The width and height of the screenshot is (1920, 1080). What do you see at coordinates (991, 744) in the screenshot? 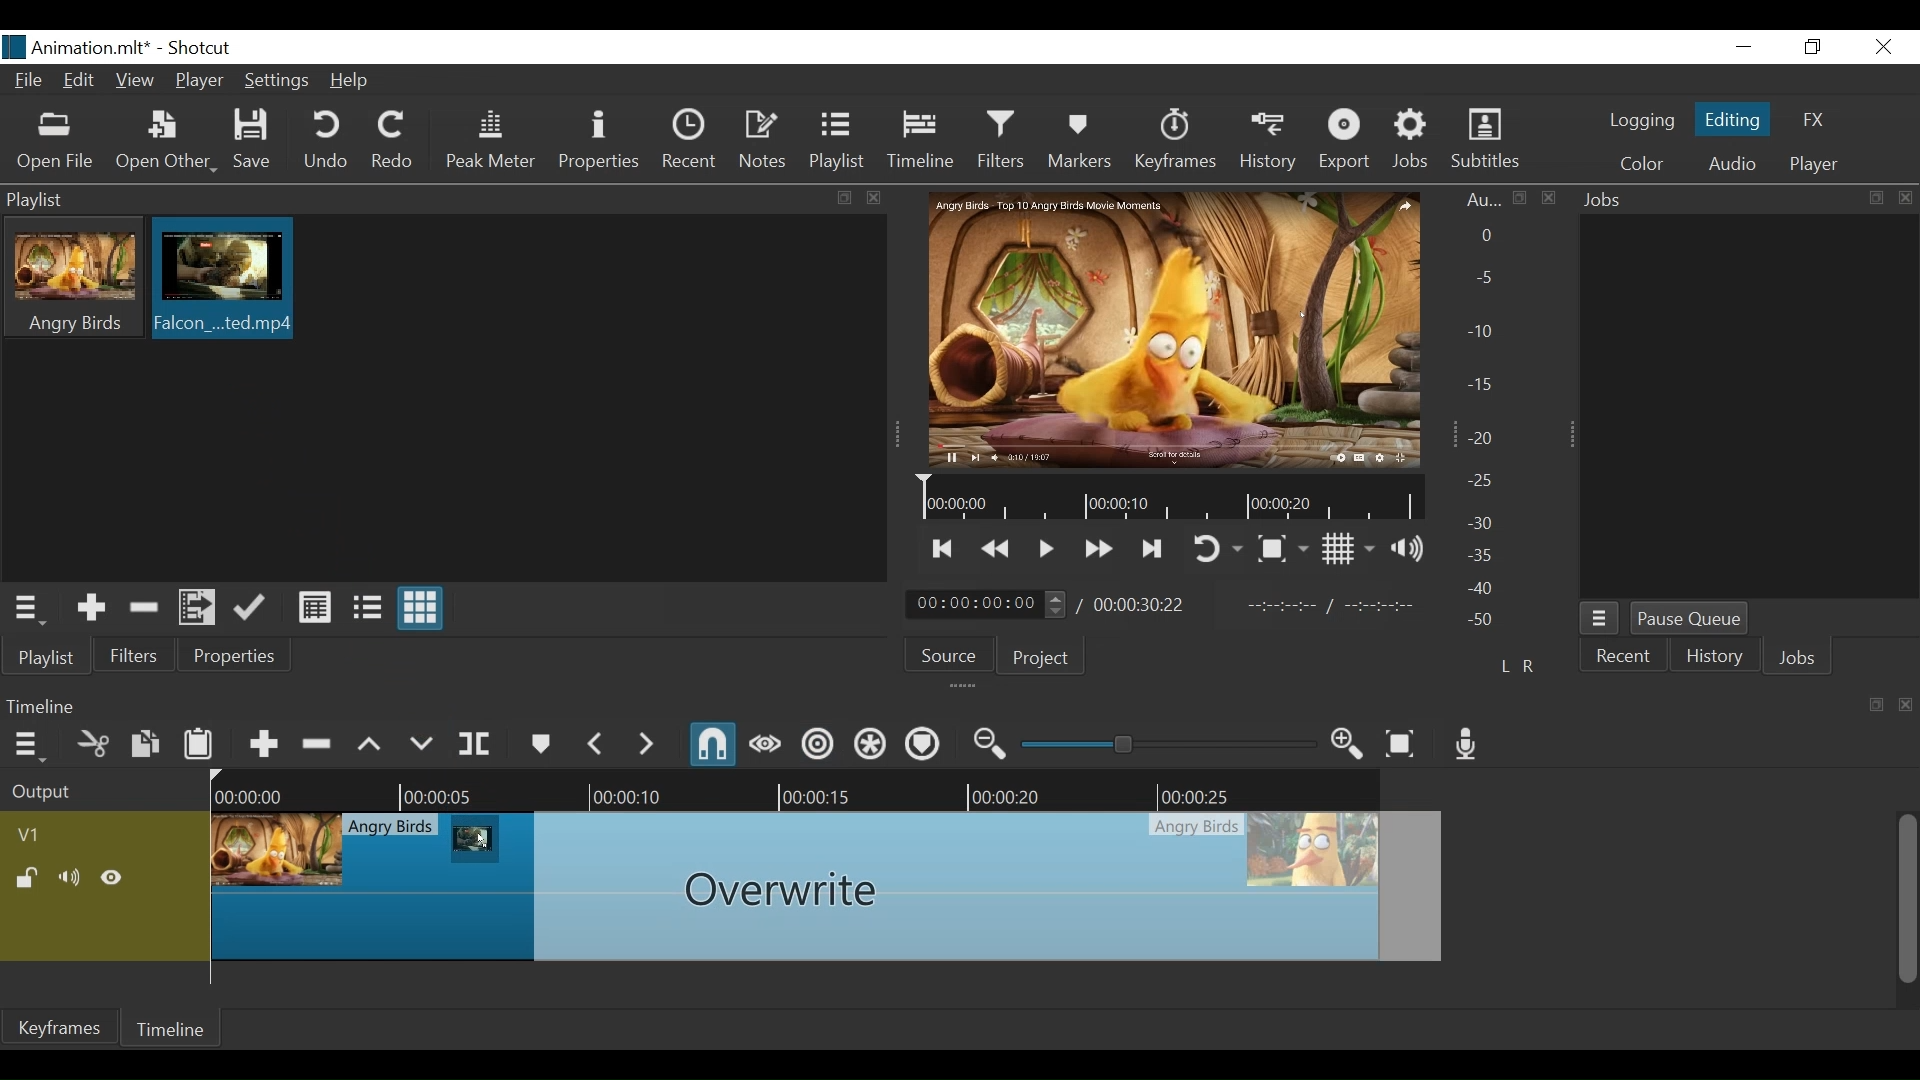
I see `Zoom timeline out` at bounding box center [991, 744].